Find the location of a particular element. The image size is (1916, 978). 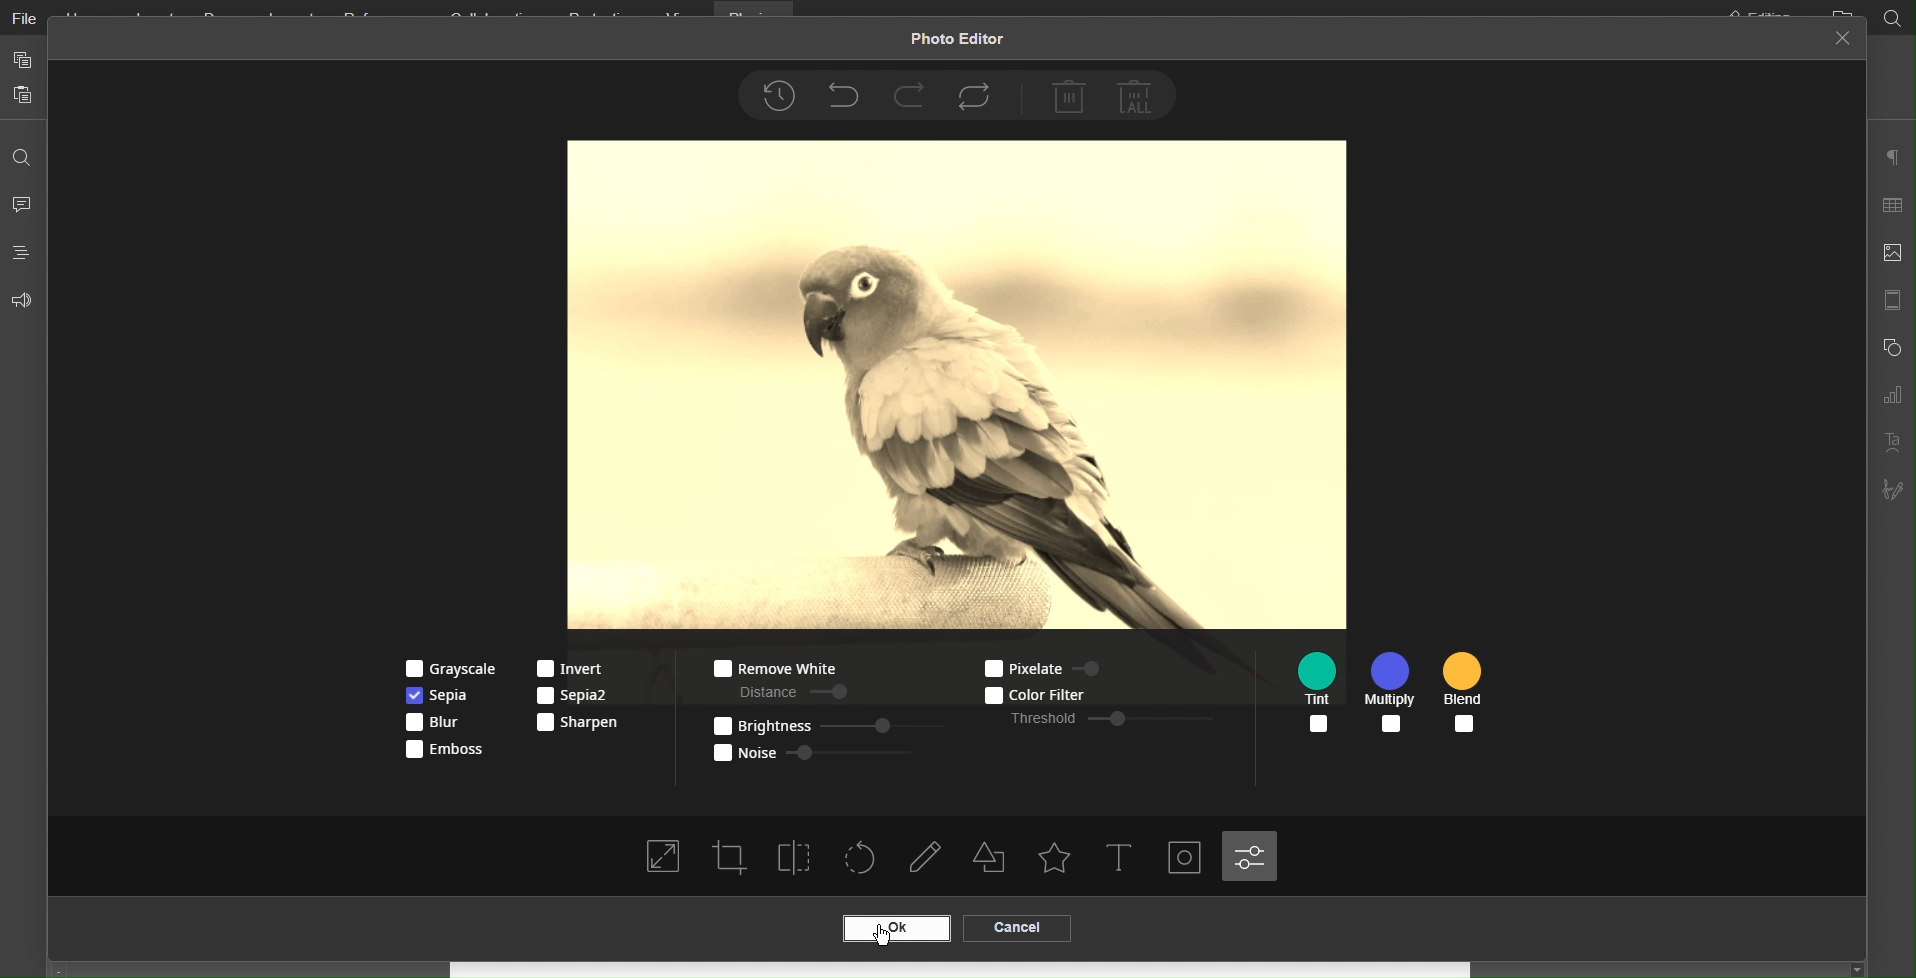

Delete is located at coordinates (1069, 96).